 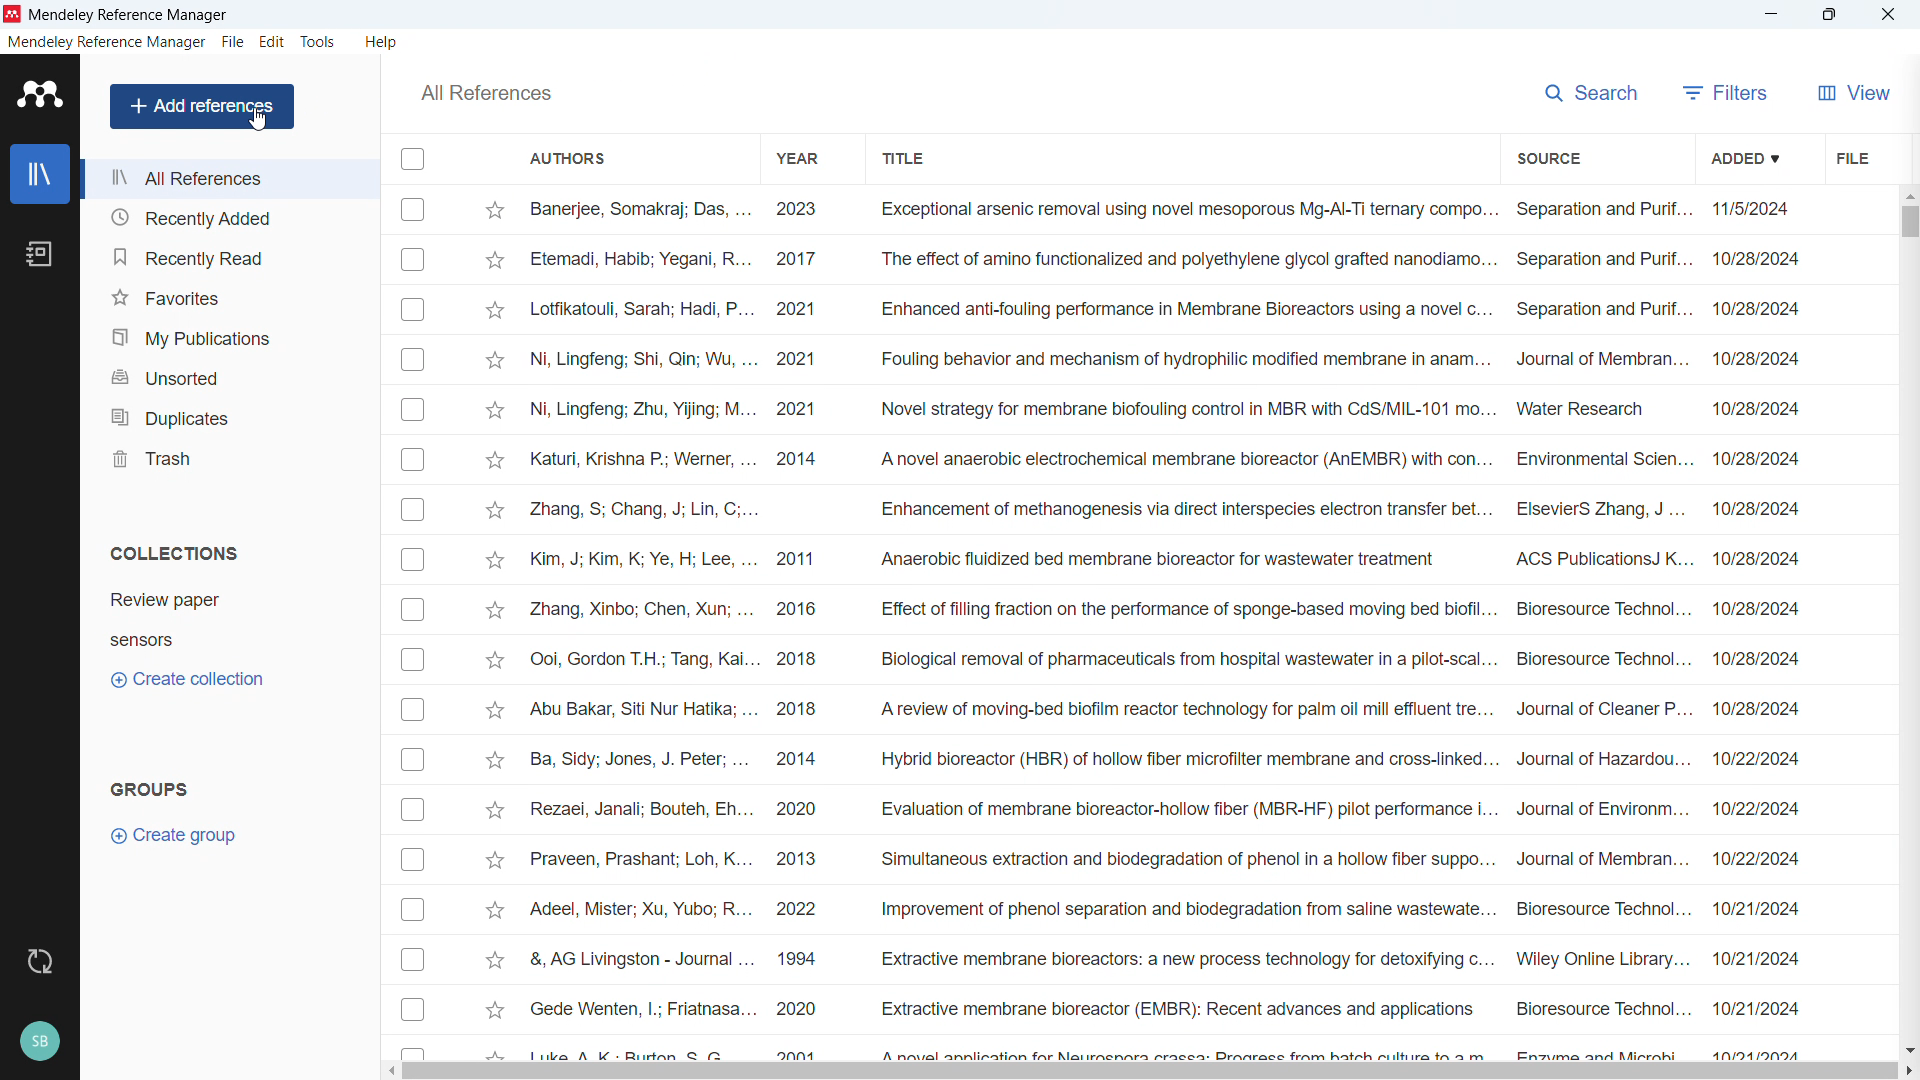 I want to click on Profile , so click(x=39, y=1042).